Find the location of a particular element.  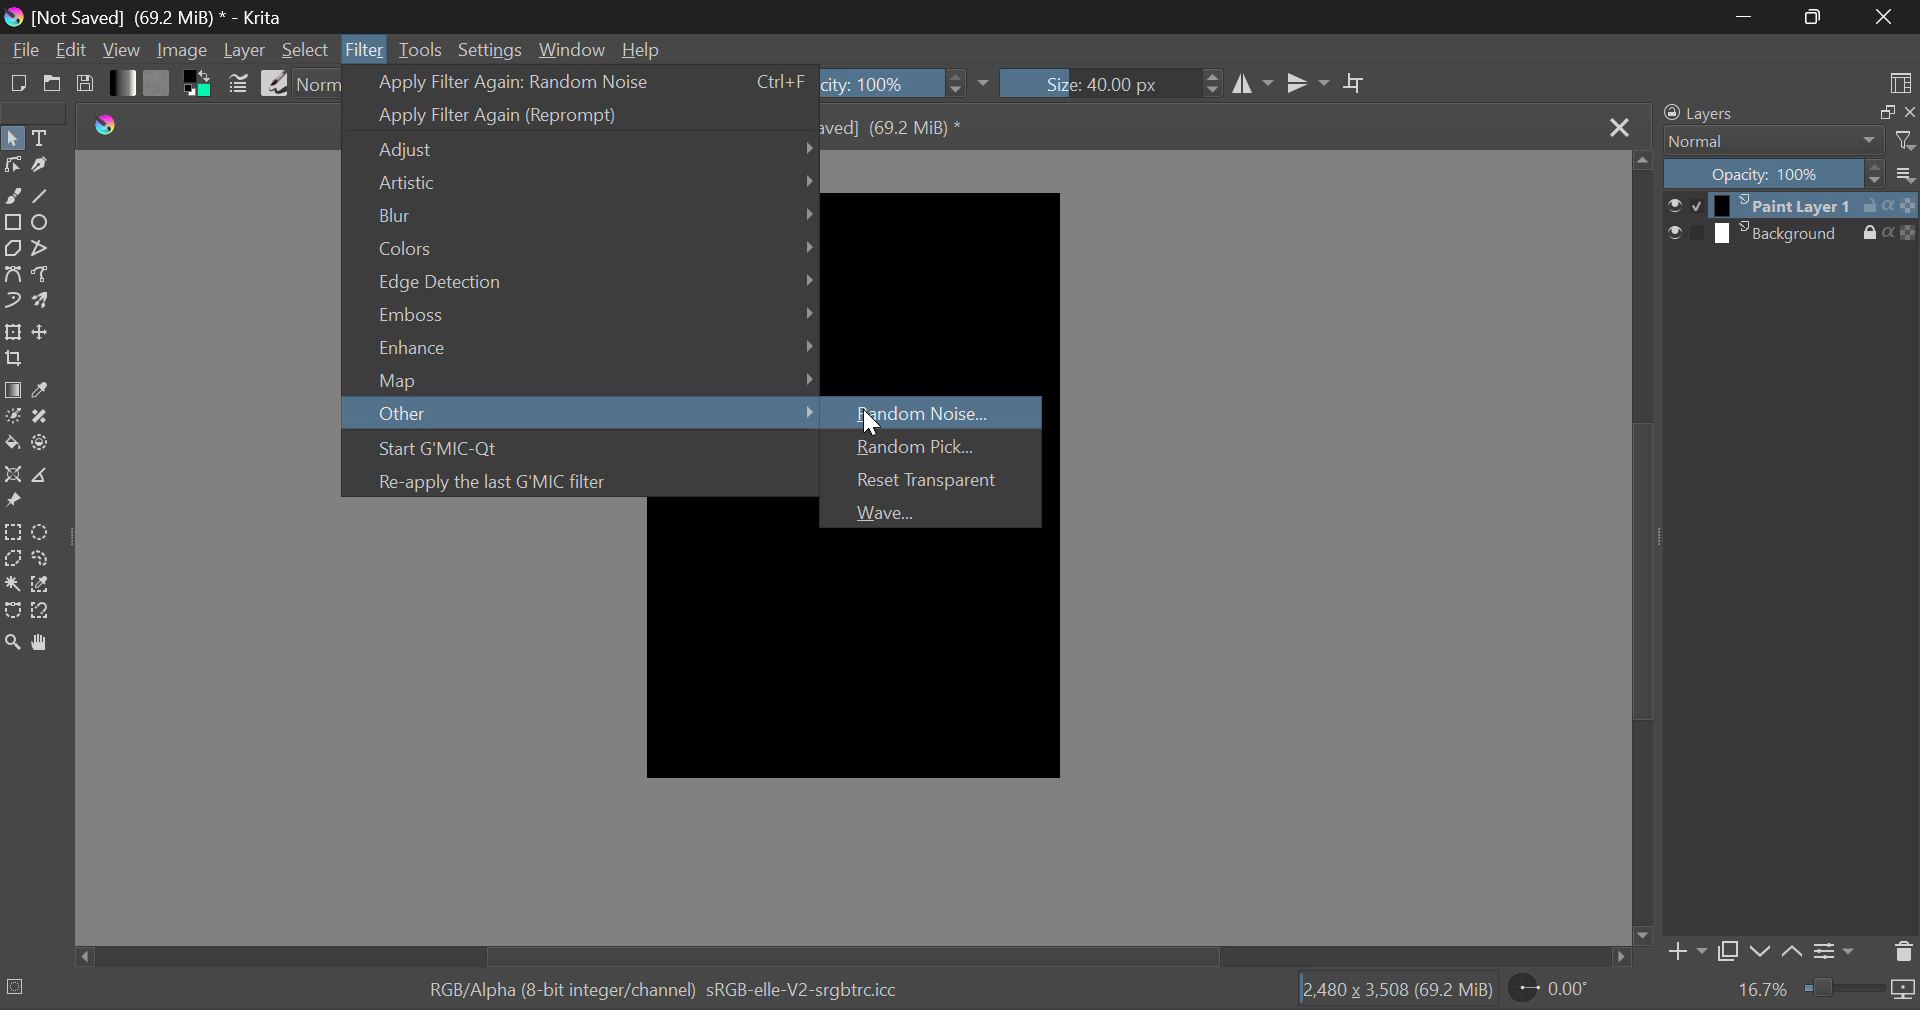

Tools is located at coordinates (422, 48).